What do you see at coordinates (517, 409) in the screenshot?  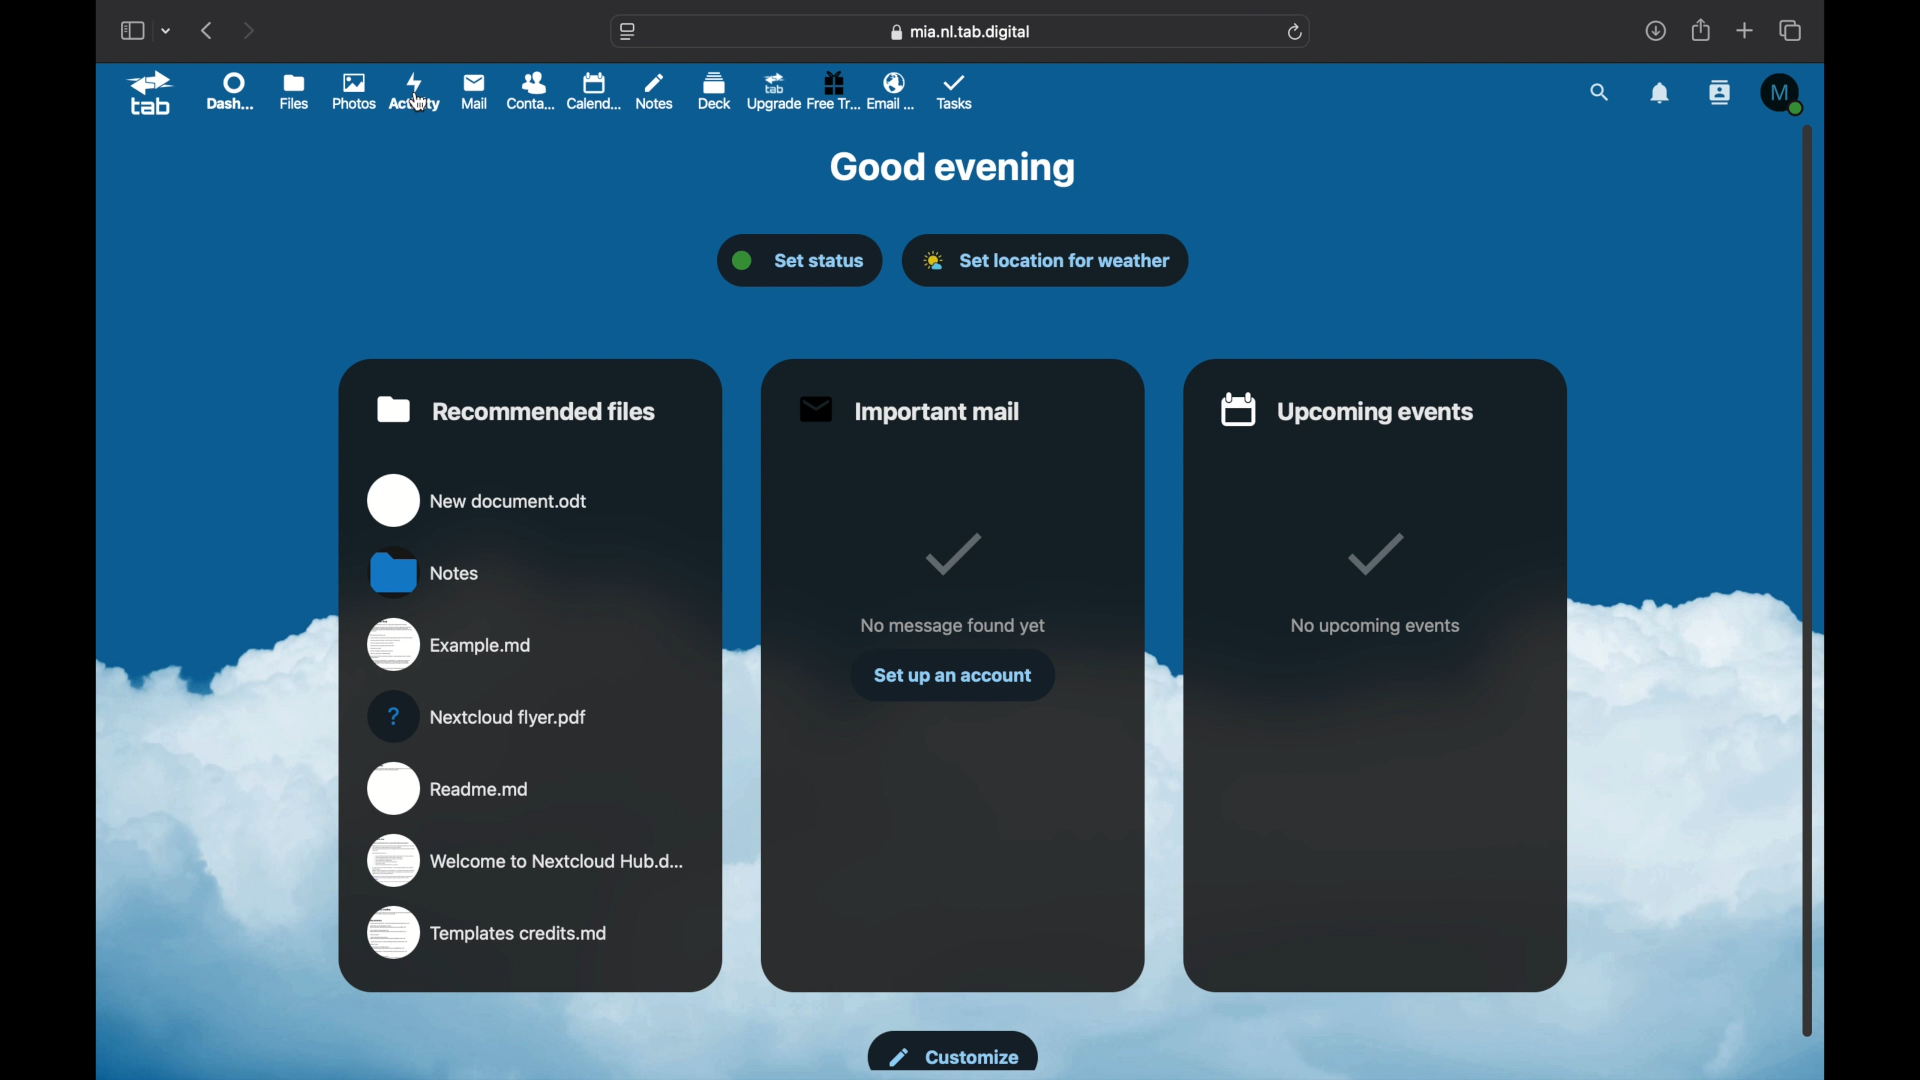 I see `recommendation files` at bounding box center [517, 409].